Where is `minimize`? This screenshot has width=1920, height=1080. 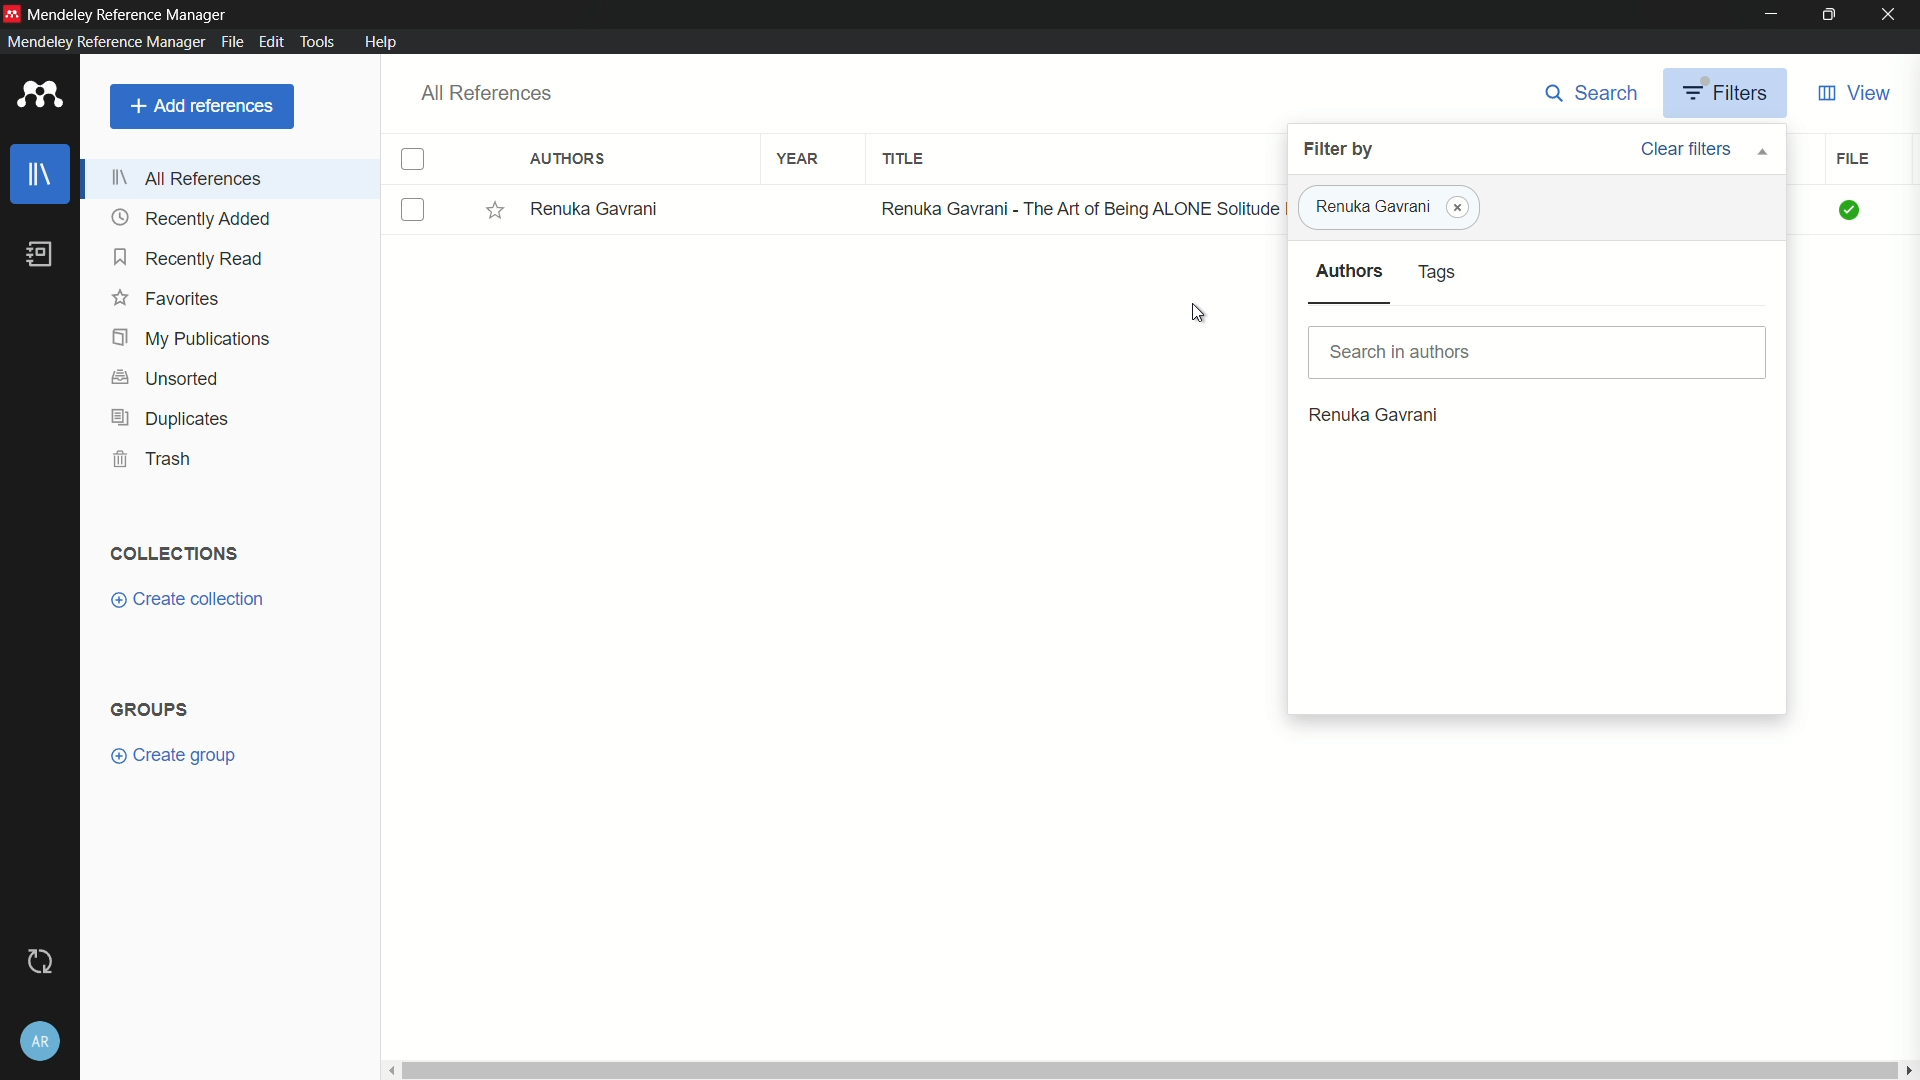 minimize is located at coordinates (1765, 13).